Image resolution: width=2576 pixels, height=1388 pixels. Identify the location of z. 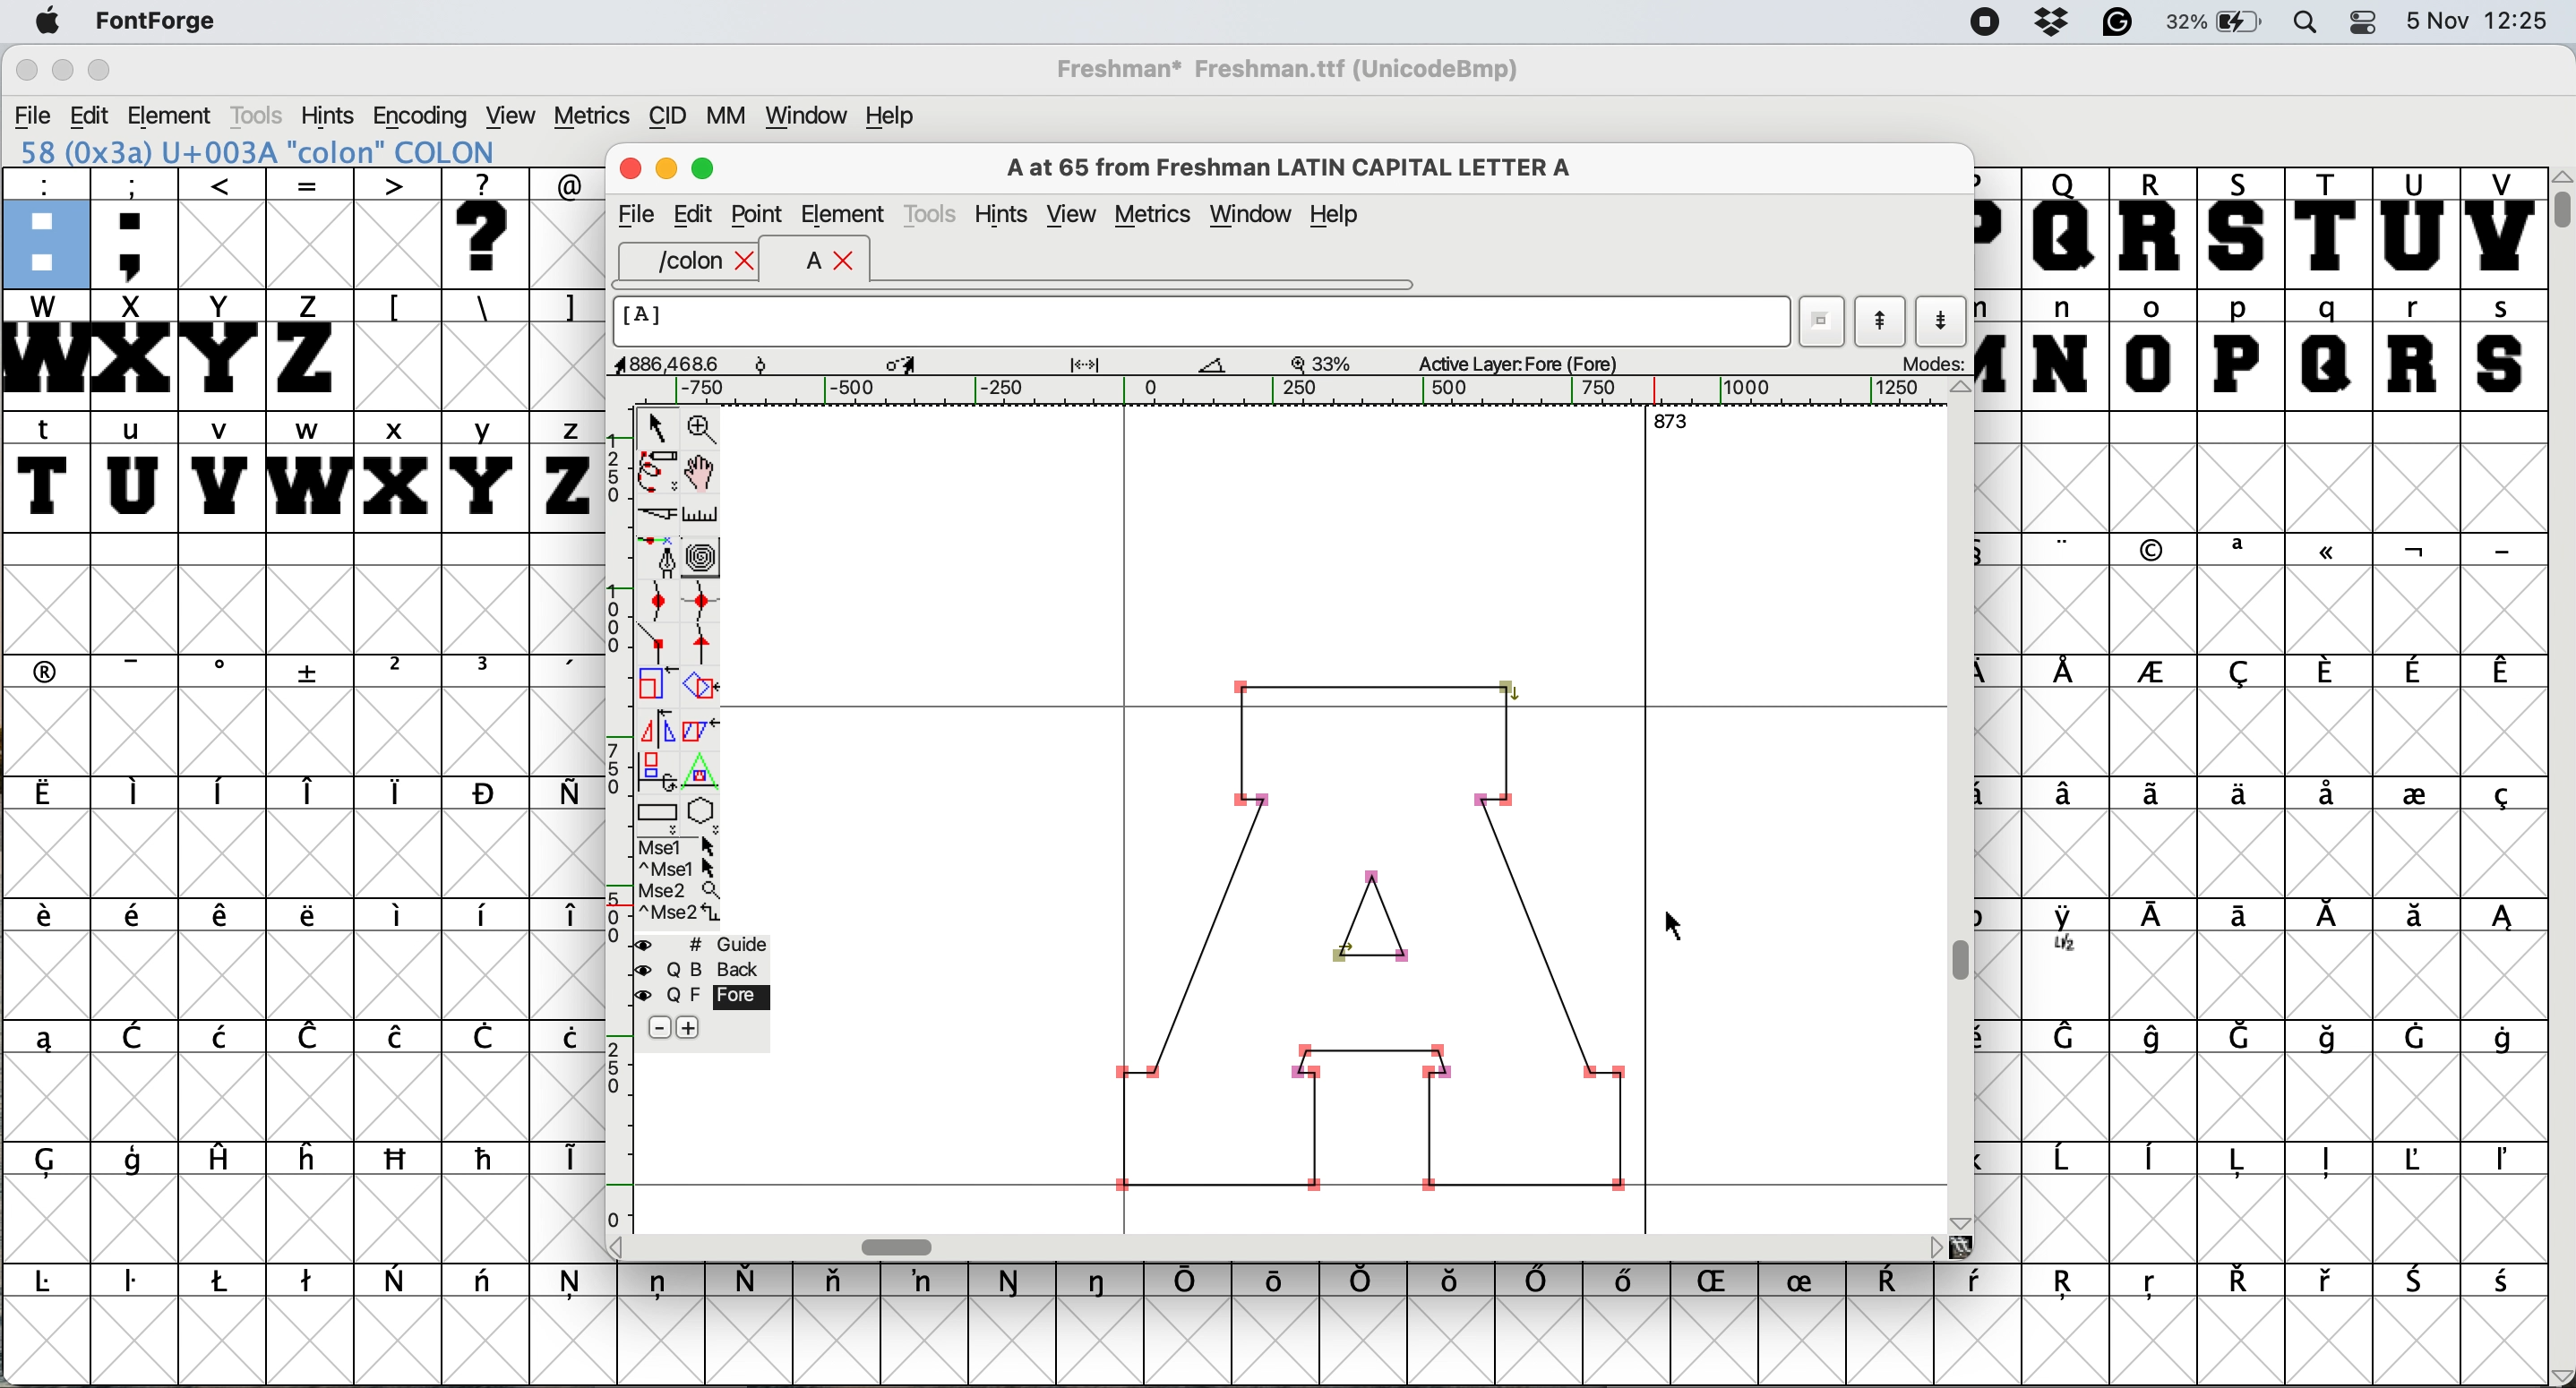
(562, 471).